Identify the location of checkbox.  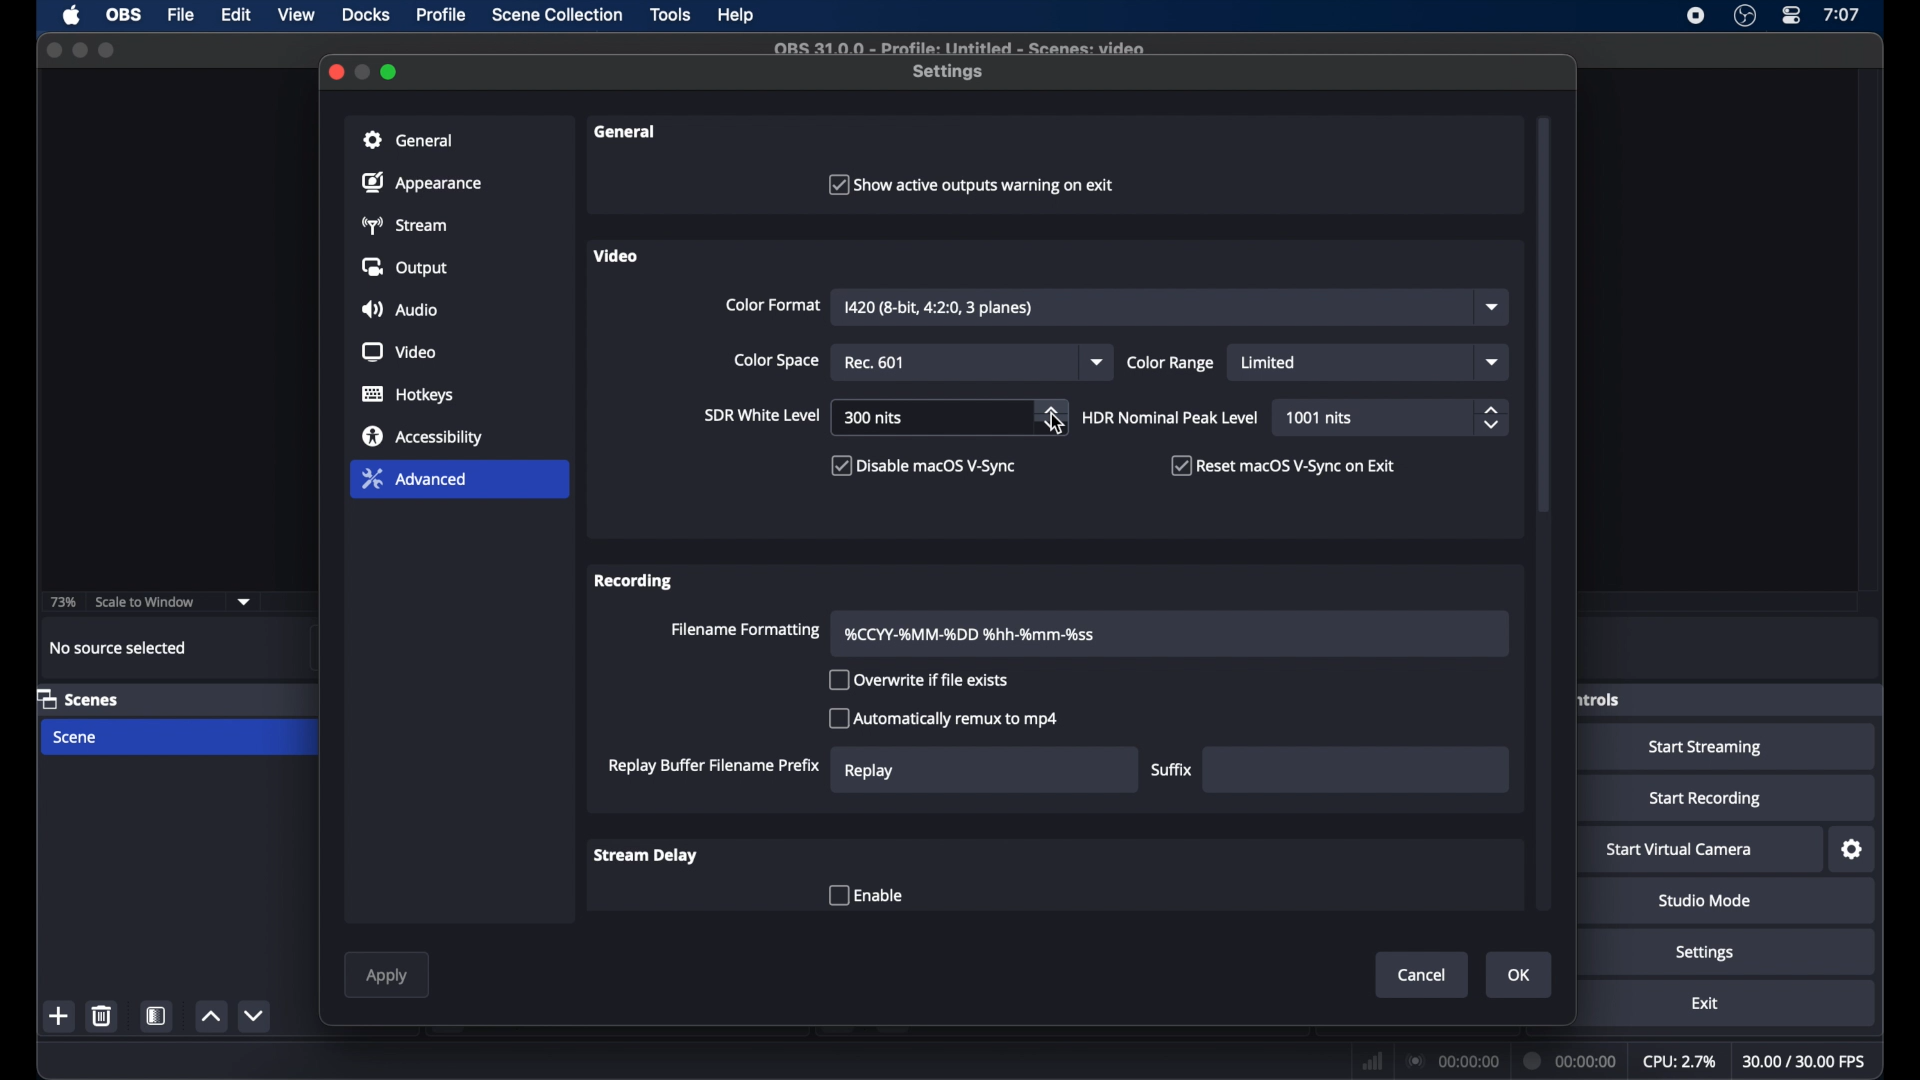
(971, 183).